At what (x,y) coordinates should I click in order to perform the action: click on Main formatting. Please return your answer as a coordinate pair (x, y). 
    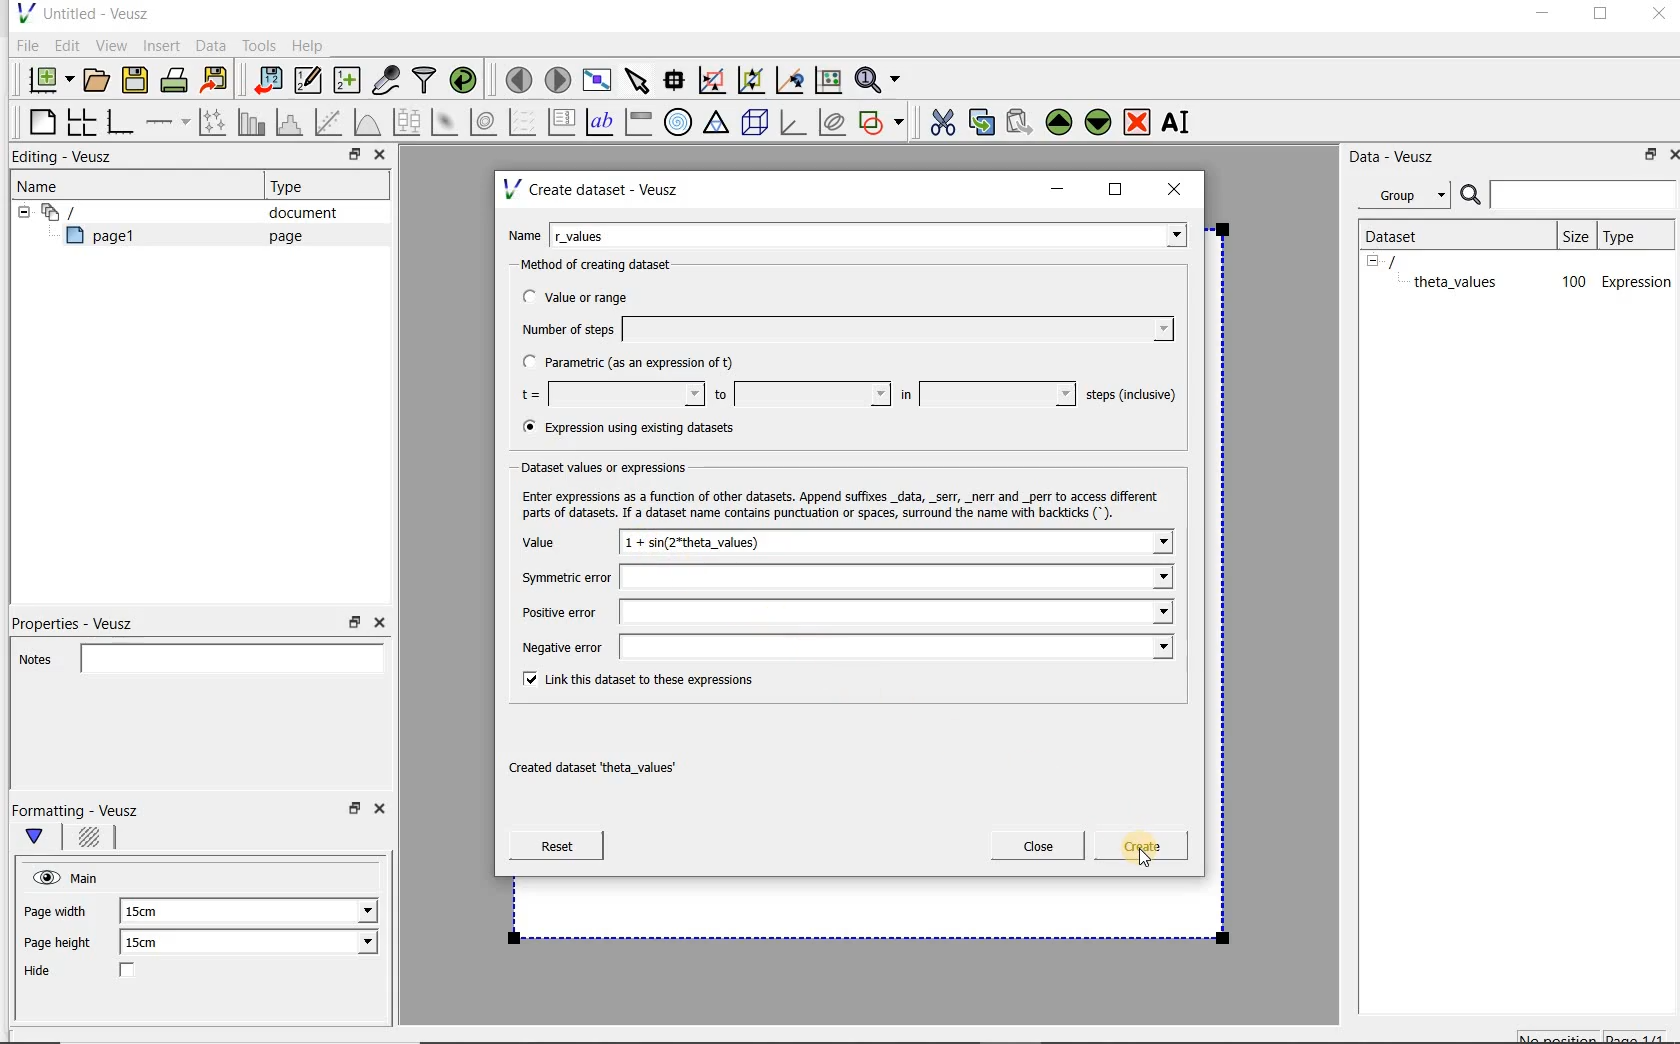
    Looking at the image, I should click on (43, 838).